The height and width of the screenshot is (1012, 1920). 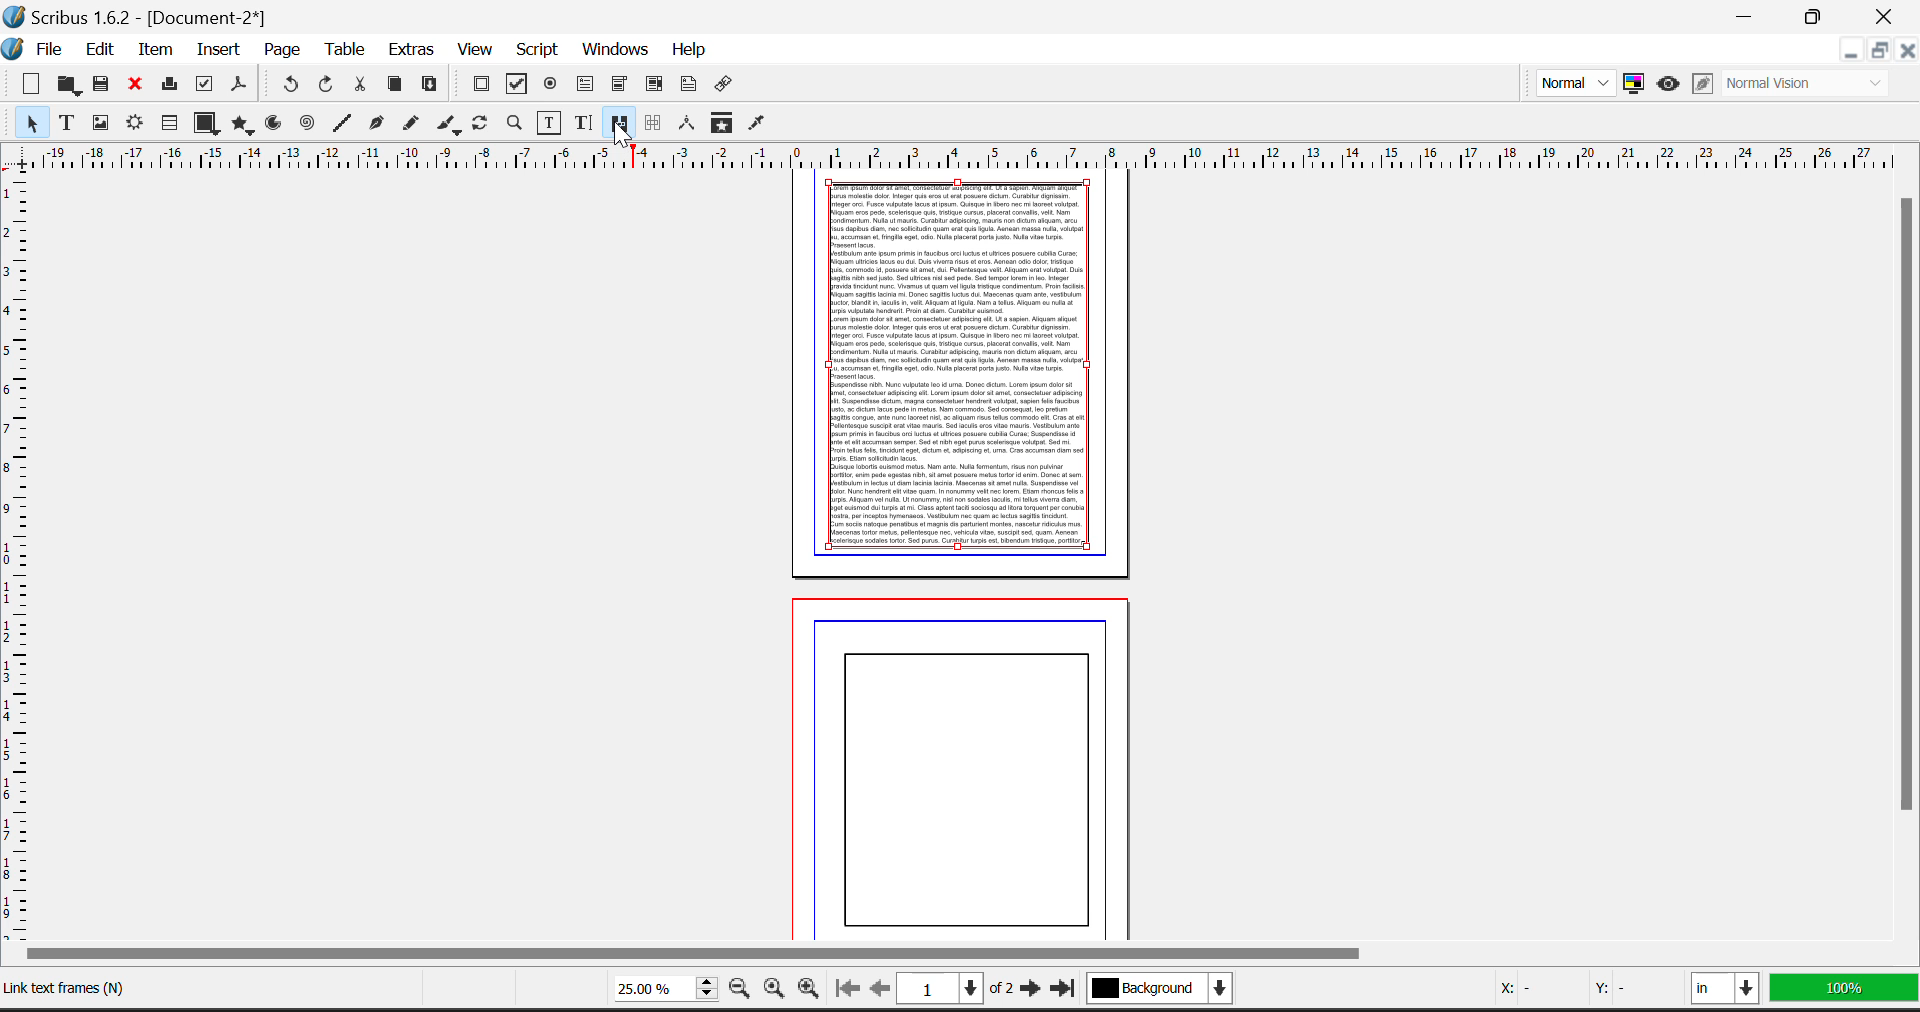 I want to click on PDF List Box, so click(x=655, y=85).